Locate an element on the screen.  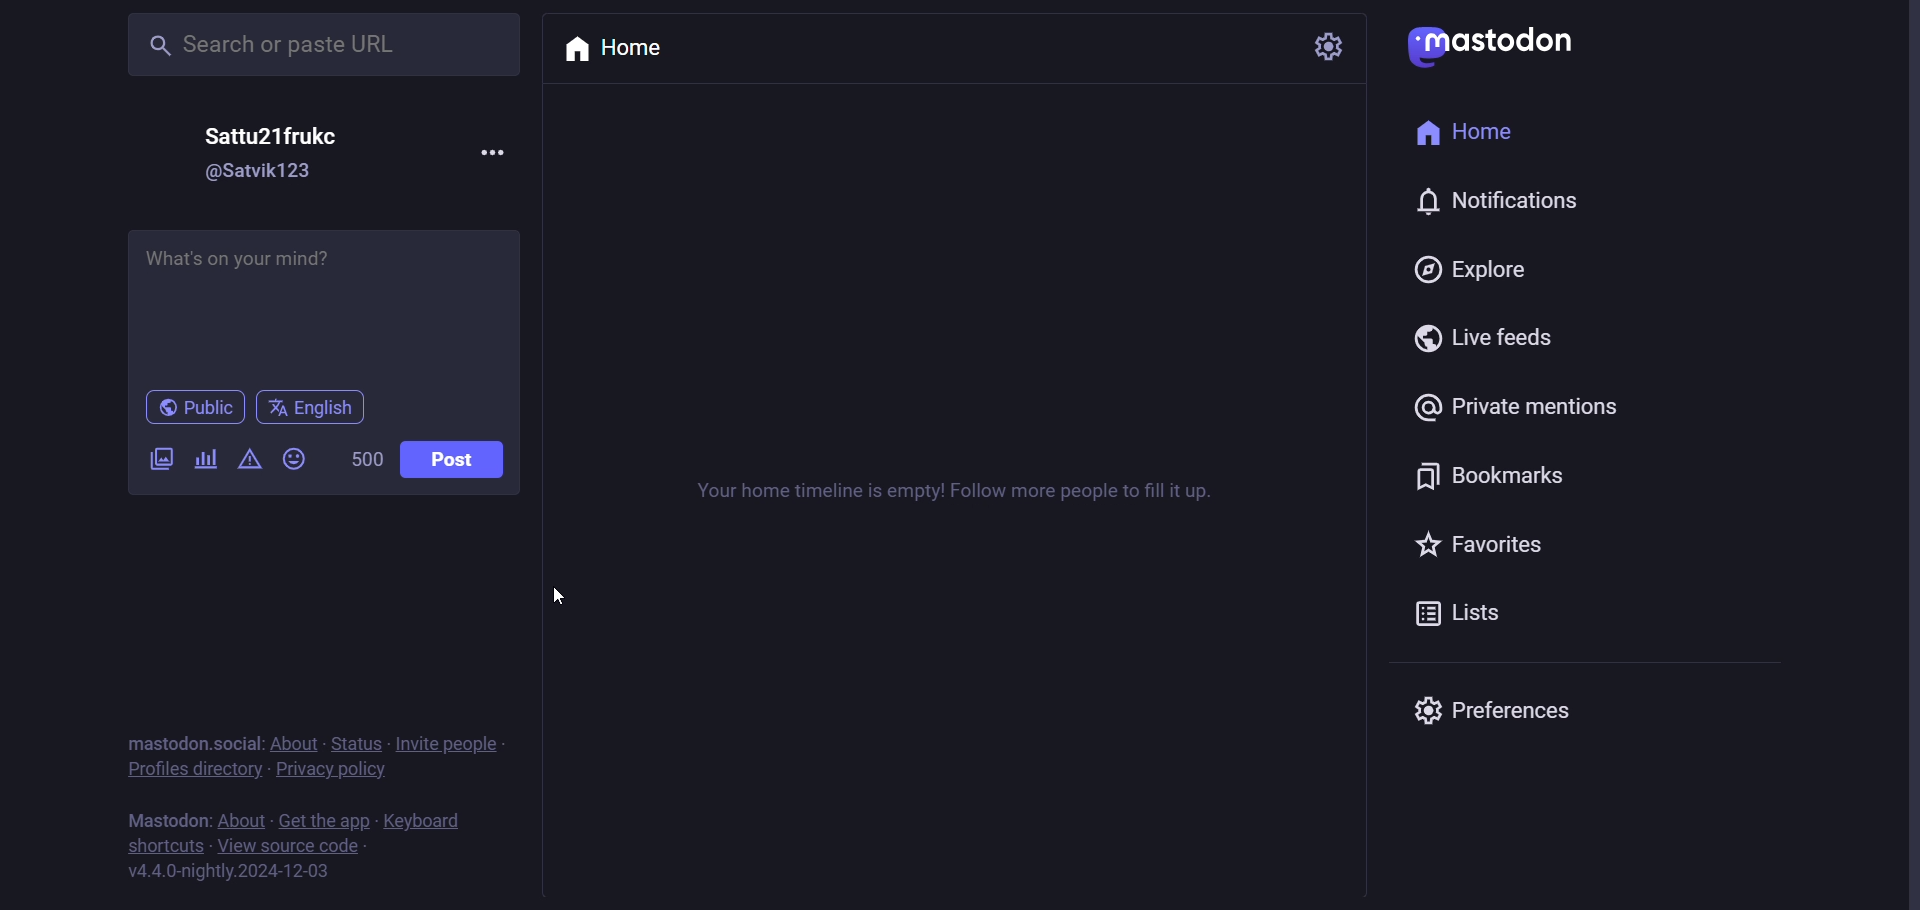
mastodon is located at coordinates (1494, 45).